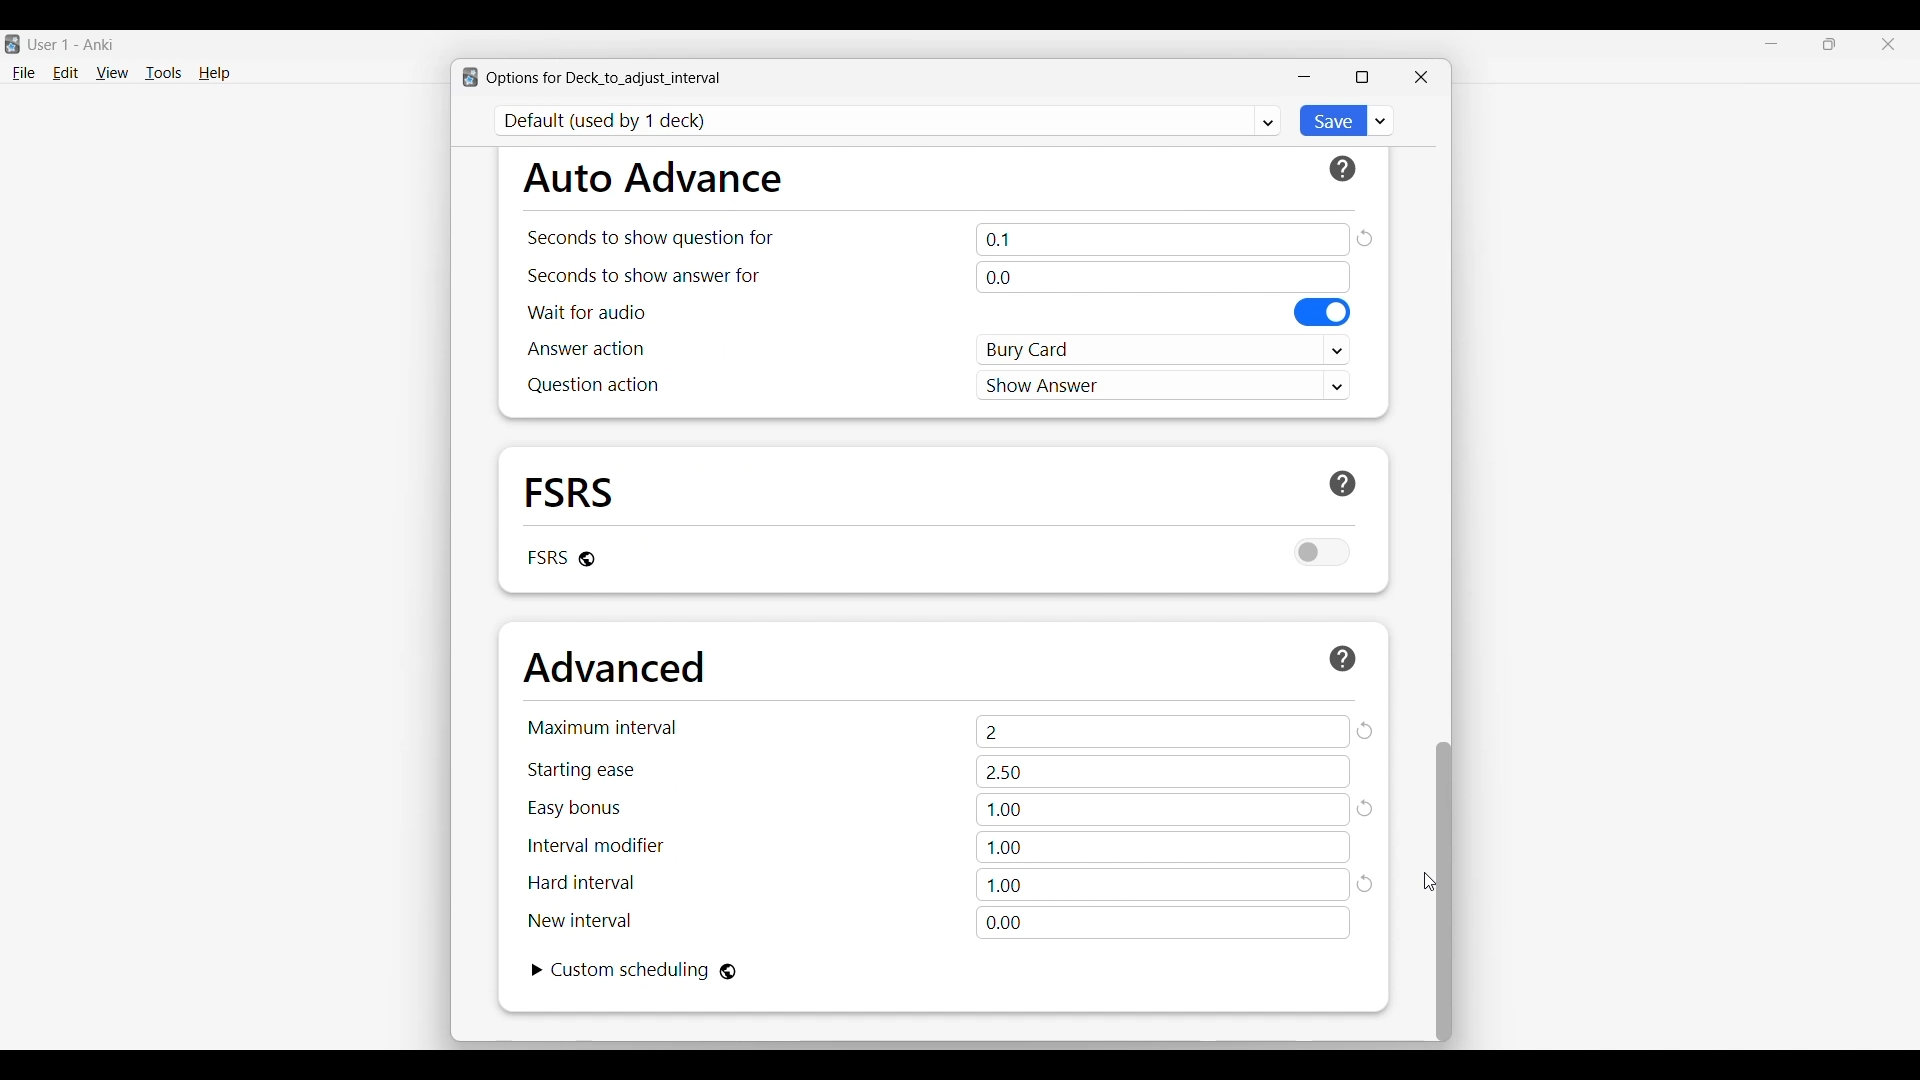  Describe the element at coordinates (546, 557) in the screenshot. I see `Indicates FSRS toggle` at that location.